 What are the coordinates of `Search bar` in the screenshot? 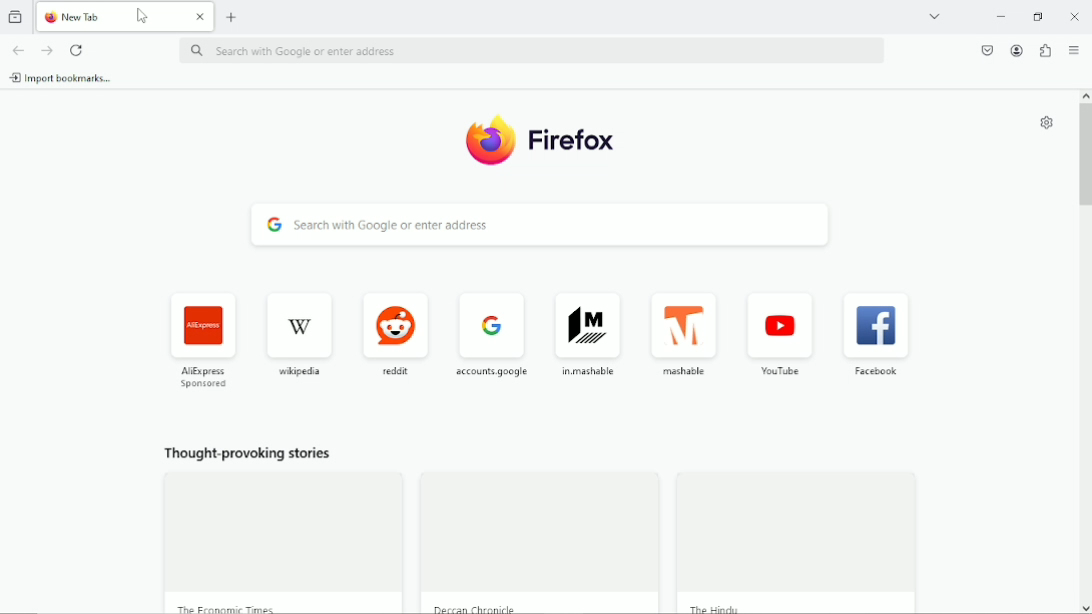 It's located at (529, 51).